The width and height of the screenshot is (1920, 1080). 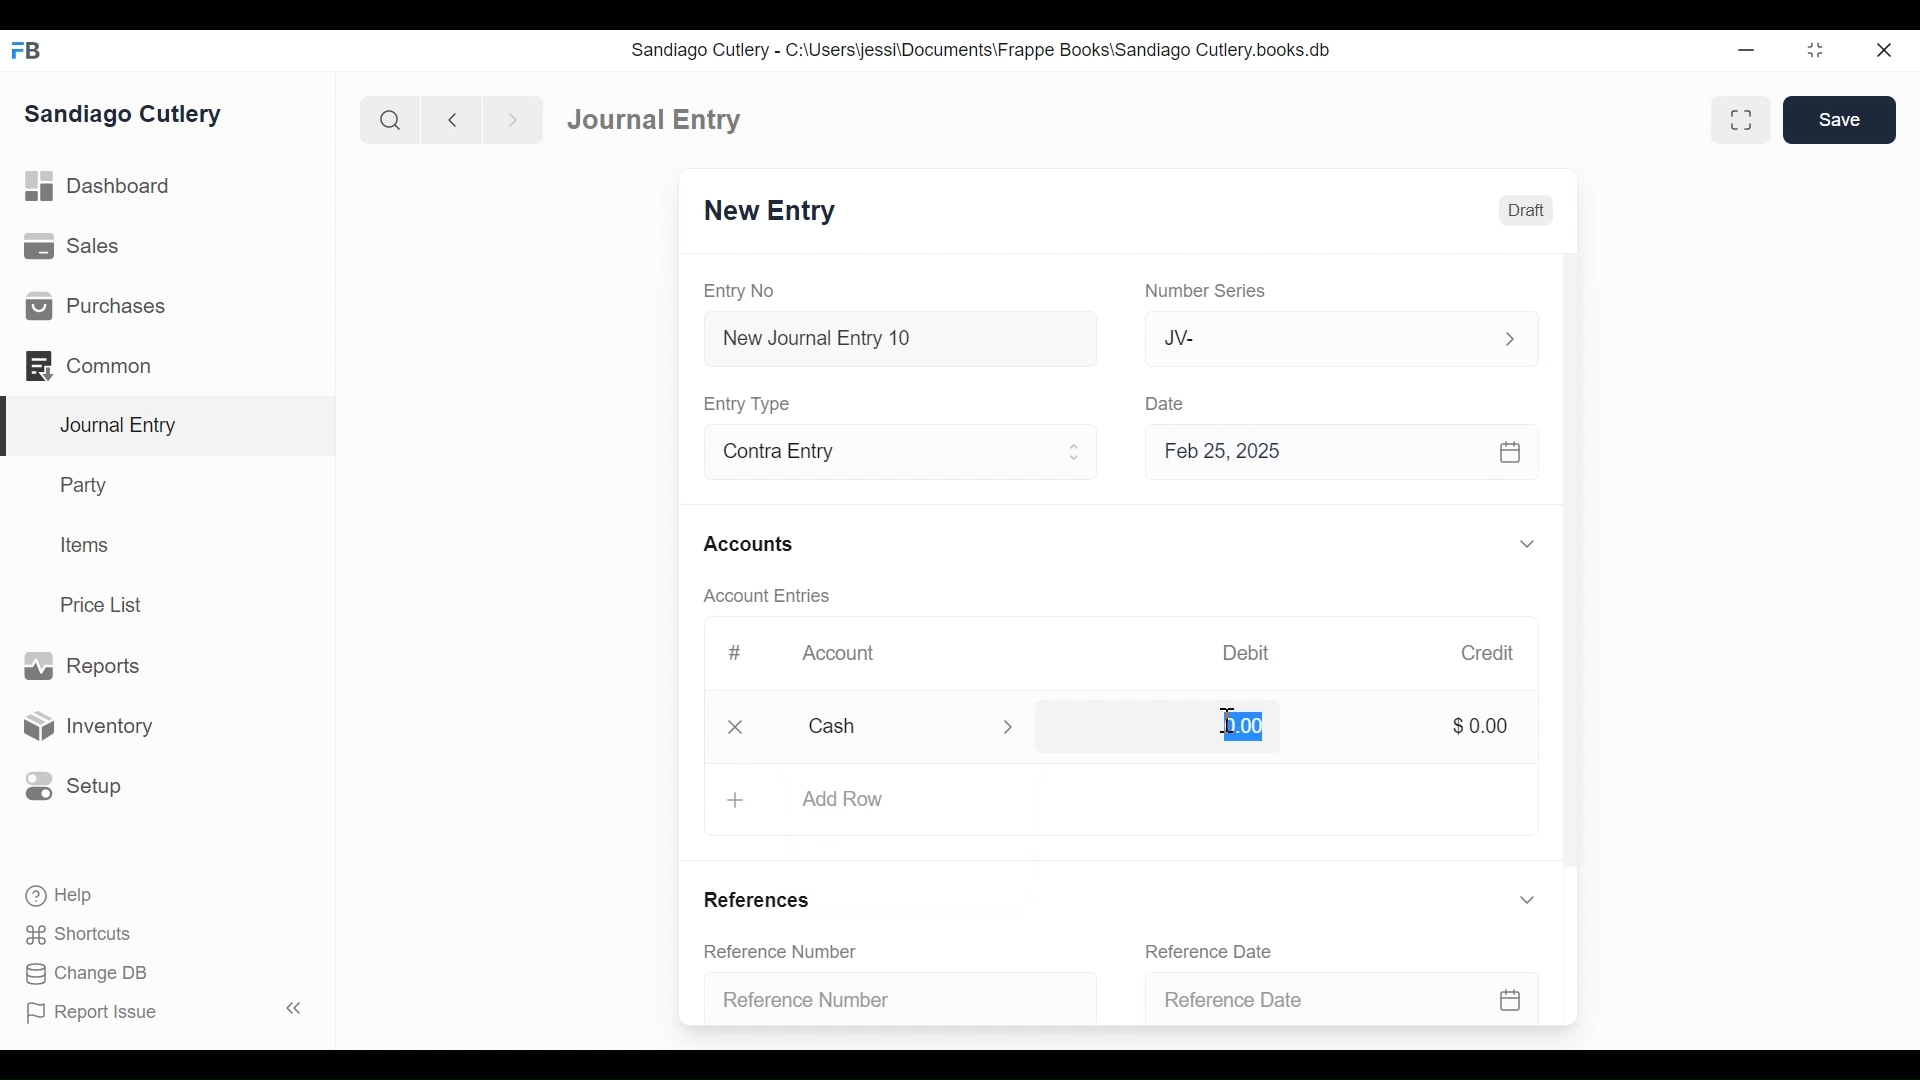 I want to click on Restore, so click(x=1815, y=52).